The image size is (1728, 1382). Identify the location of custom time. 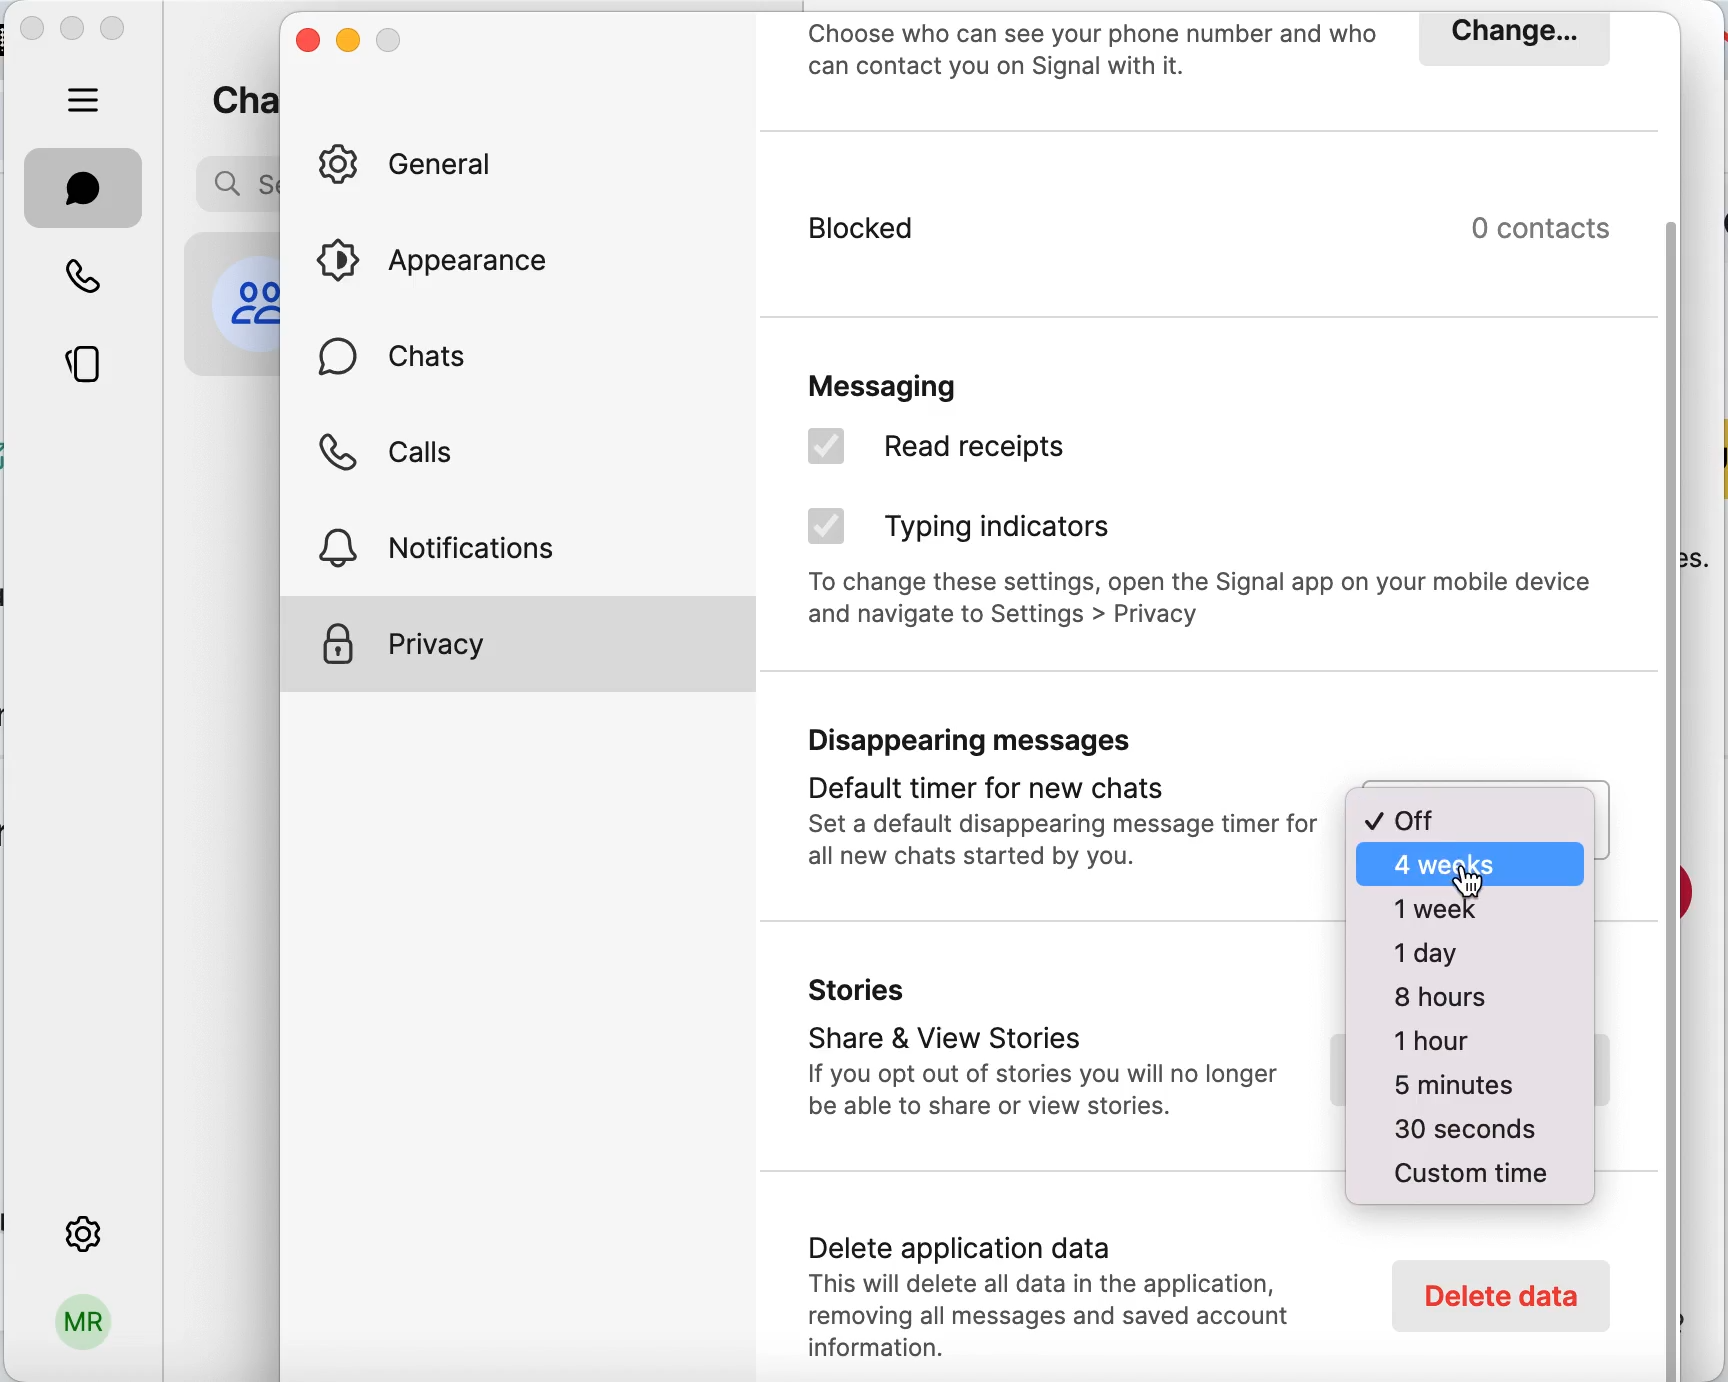
(1468, 1172).